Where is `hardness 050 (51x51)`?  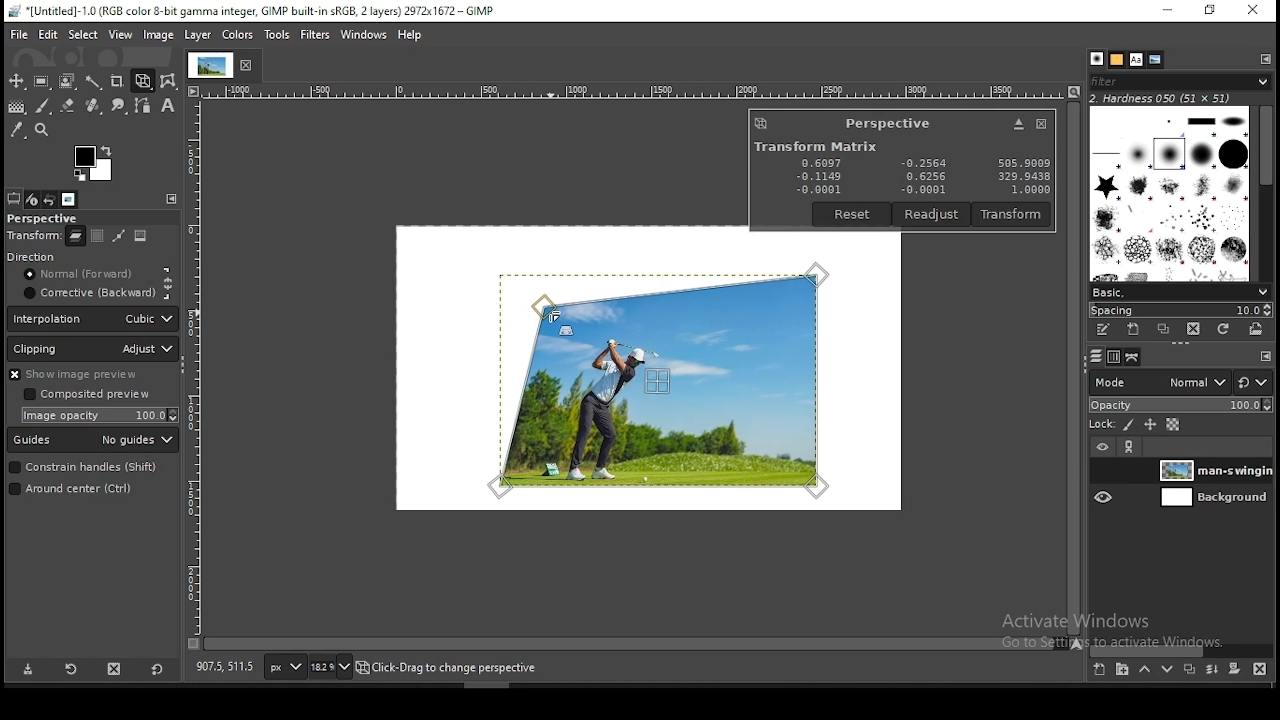 hardness 050 (51x51) is located at coordinates (1161, 99).